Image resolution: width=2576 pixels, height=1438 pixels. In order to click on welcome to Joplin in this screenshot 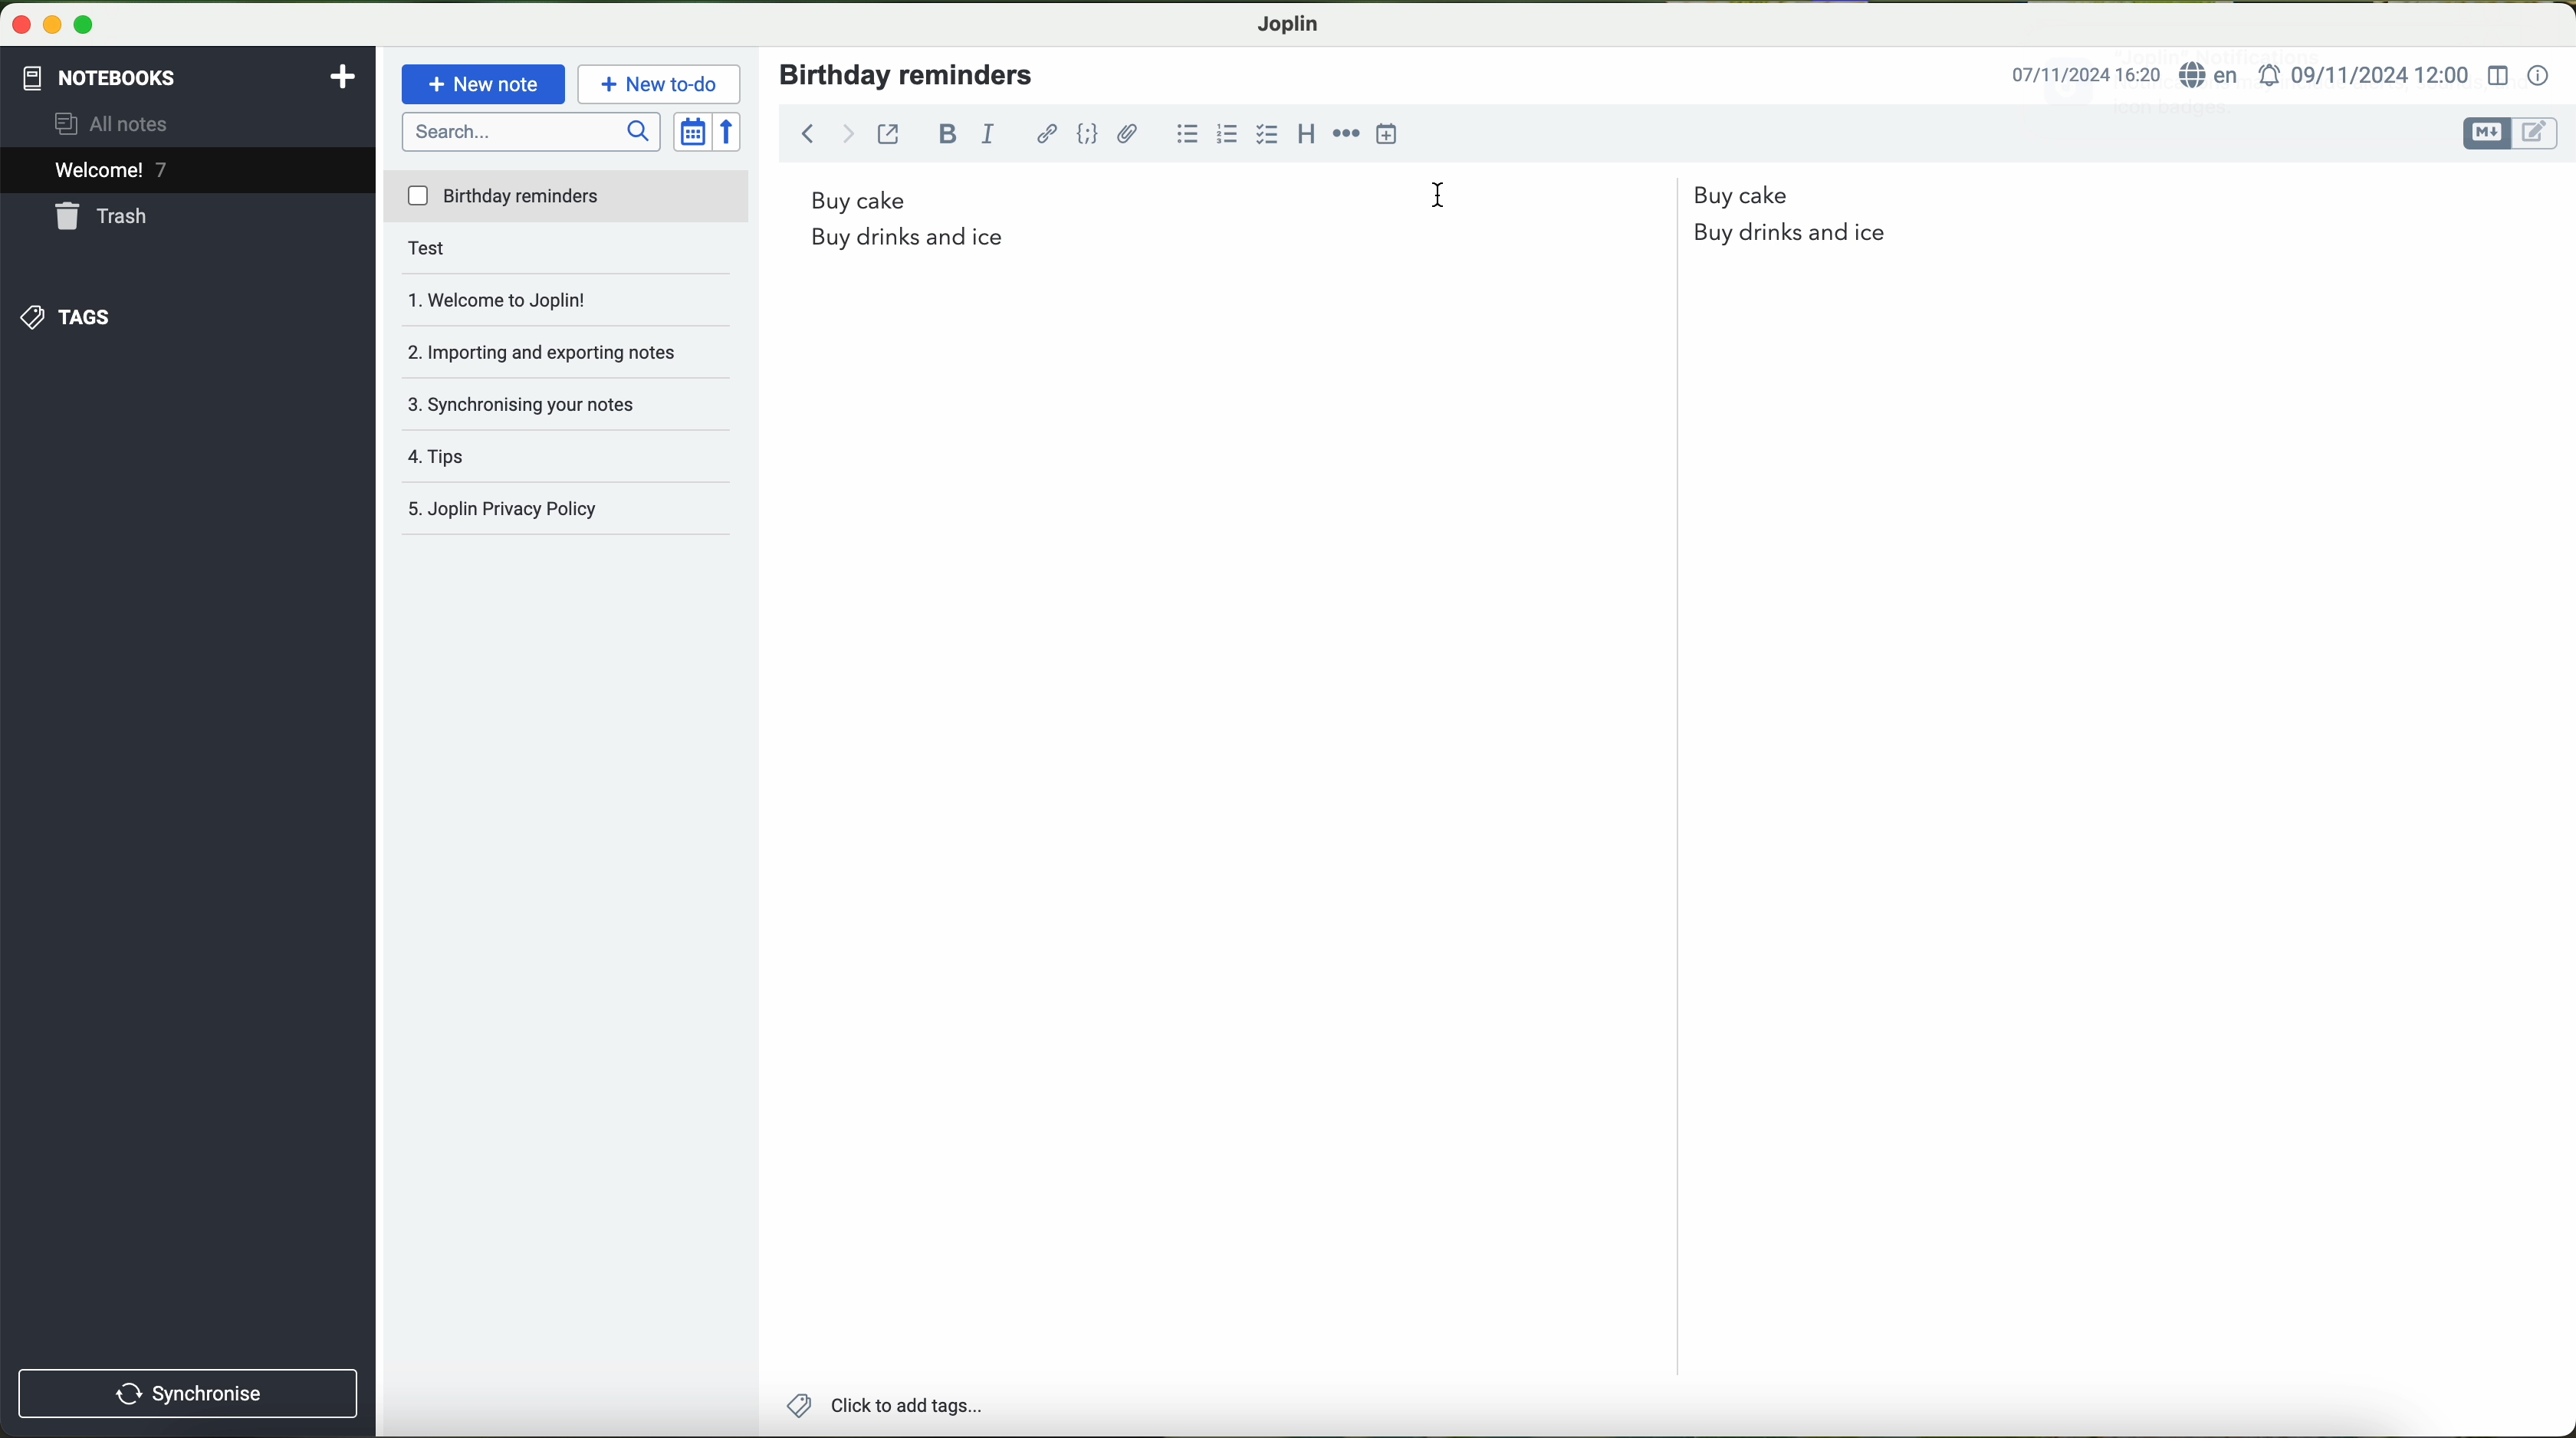, I will do `click(525, 299)`.